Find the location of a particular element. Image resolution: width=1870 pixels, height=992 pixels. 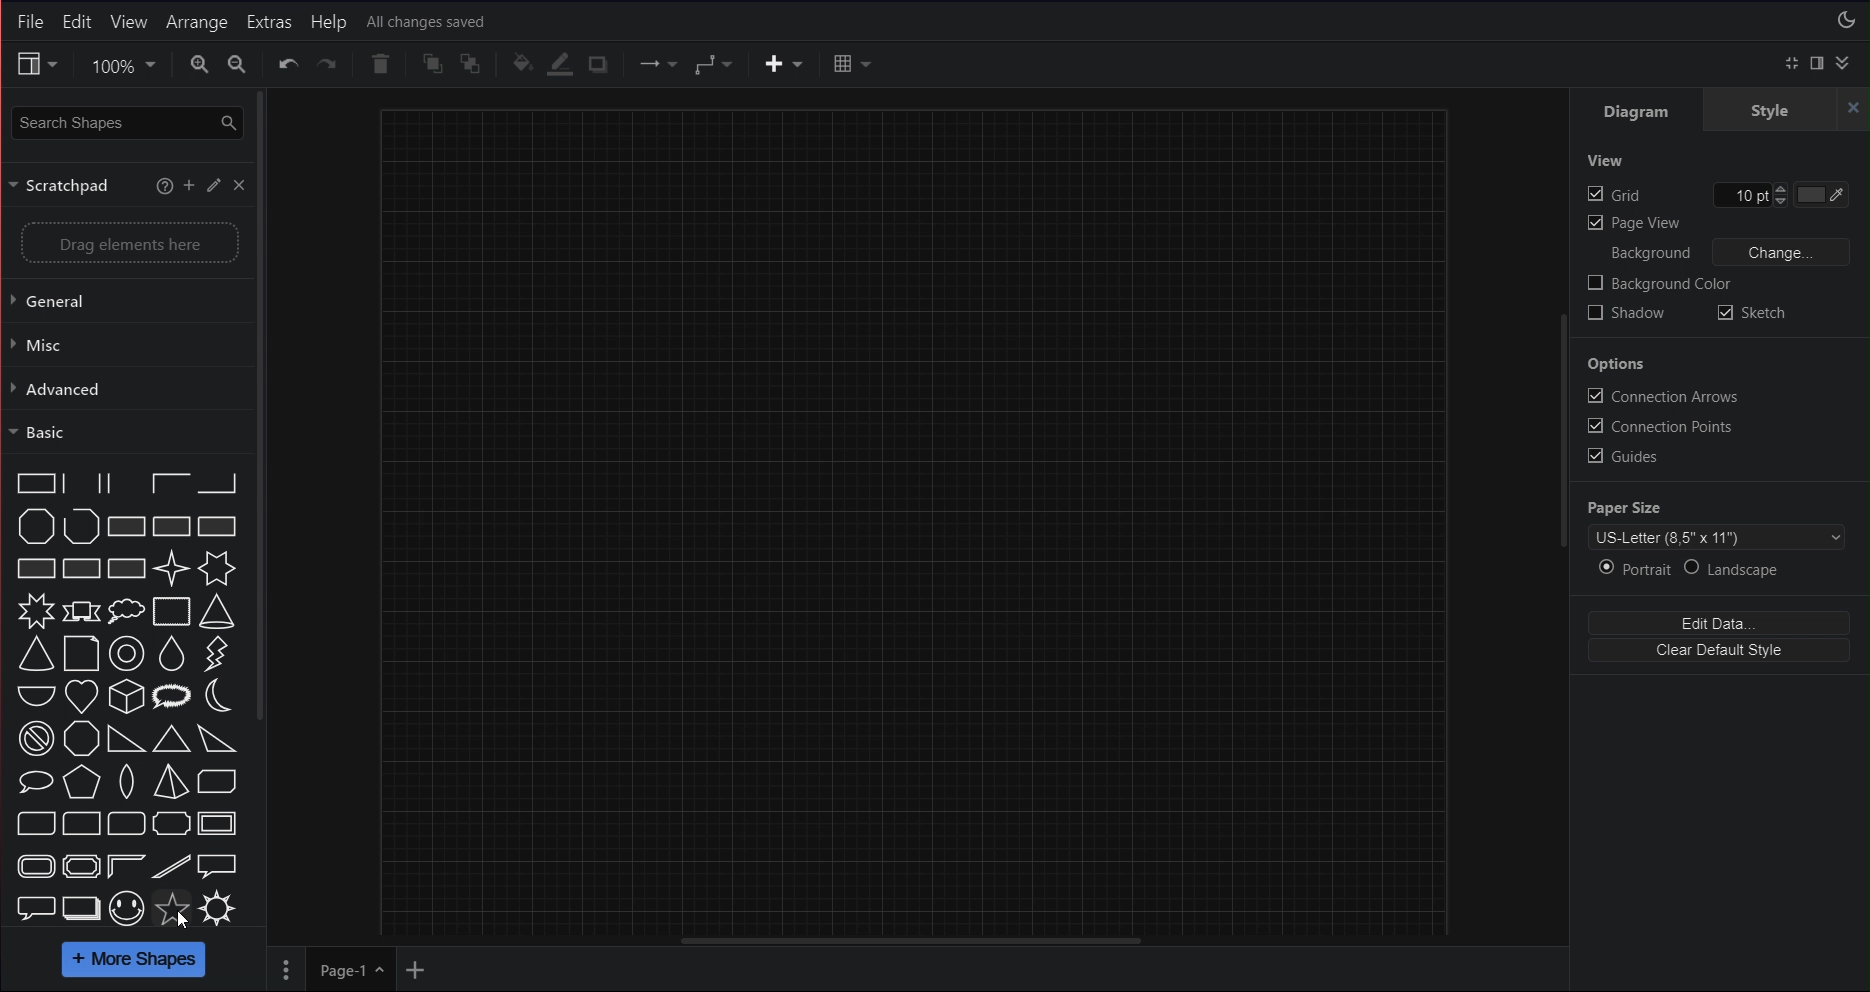

rectangle with diagonal fill is located at coordinates (124, 526).